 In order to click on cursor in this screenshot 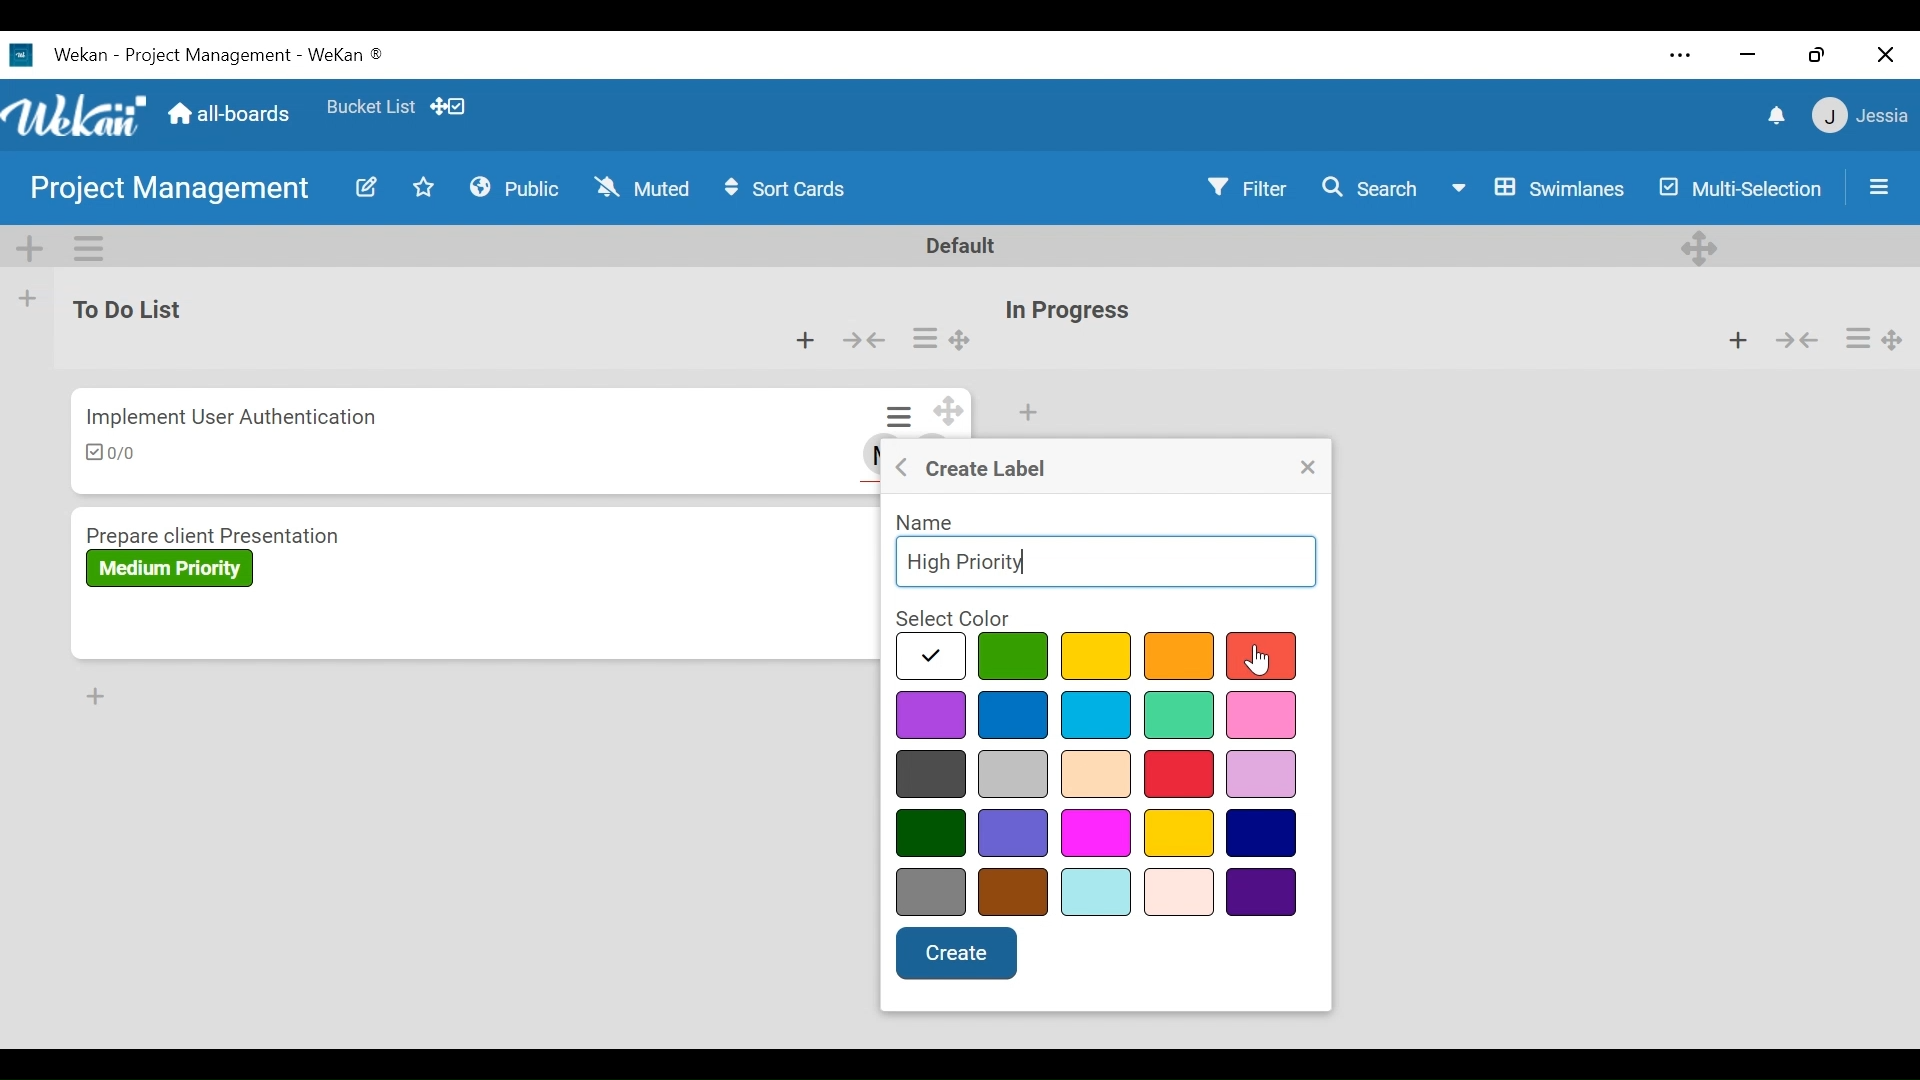, I will do `click(1257, 667)`.